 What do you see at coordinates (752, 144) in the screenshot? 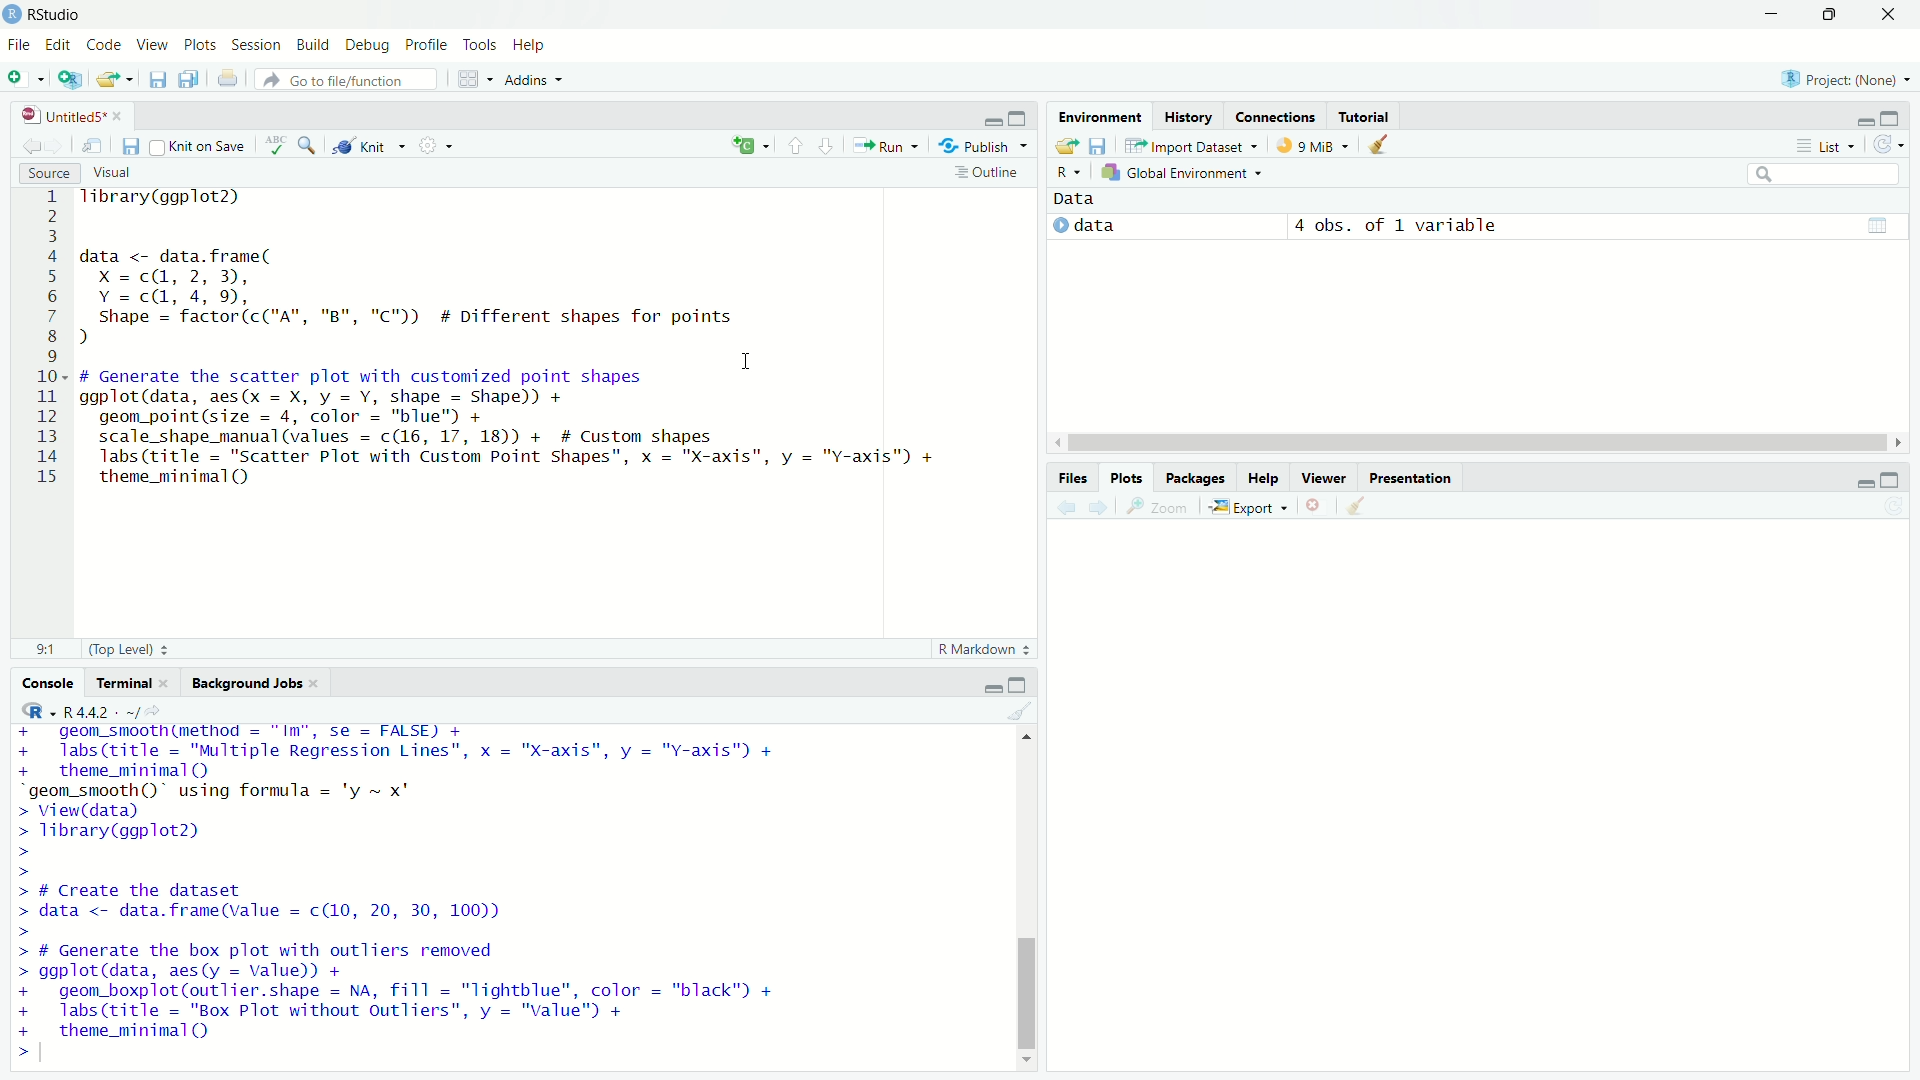
I see `insert a new code/chunk` at bounding box center [752, 144].